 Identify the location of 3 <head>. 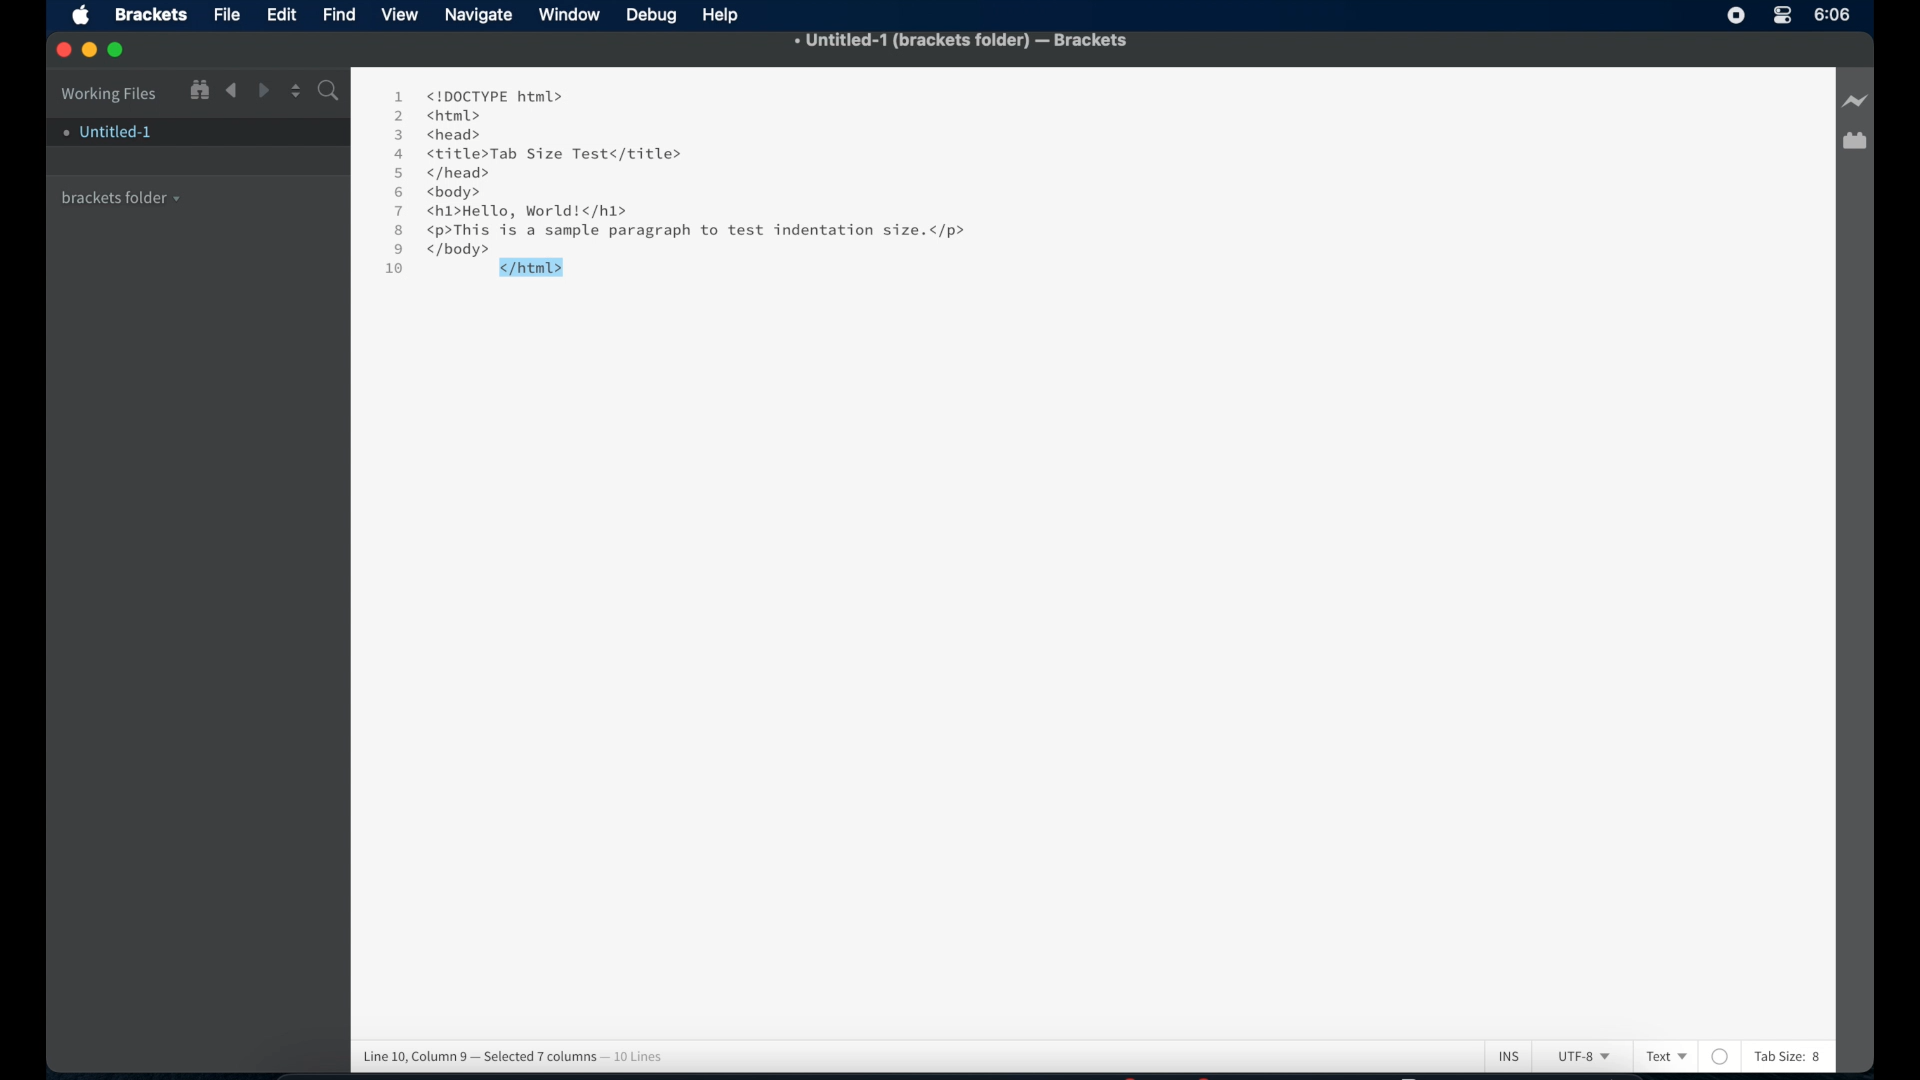
(440, 133).